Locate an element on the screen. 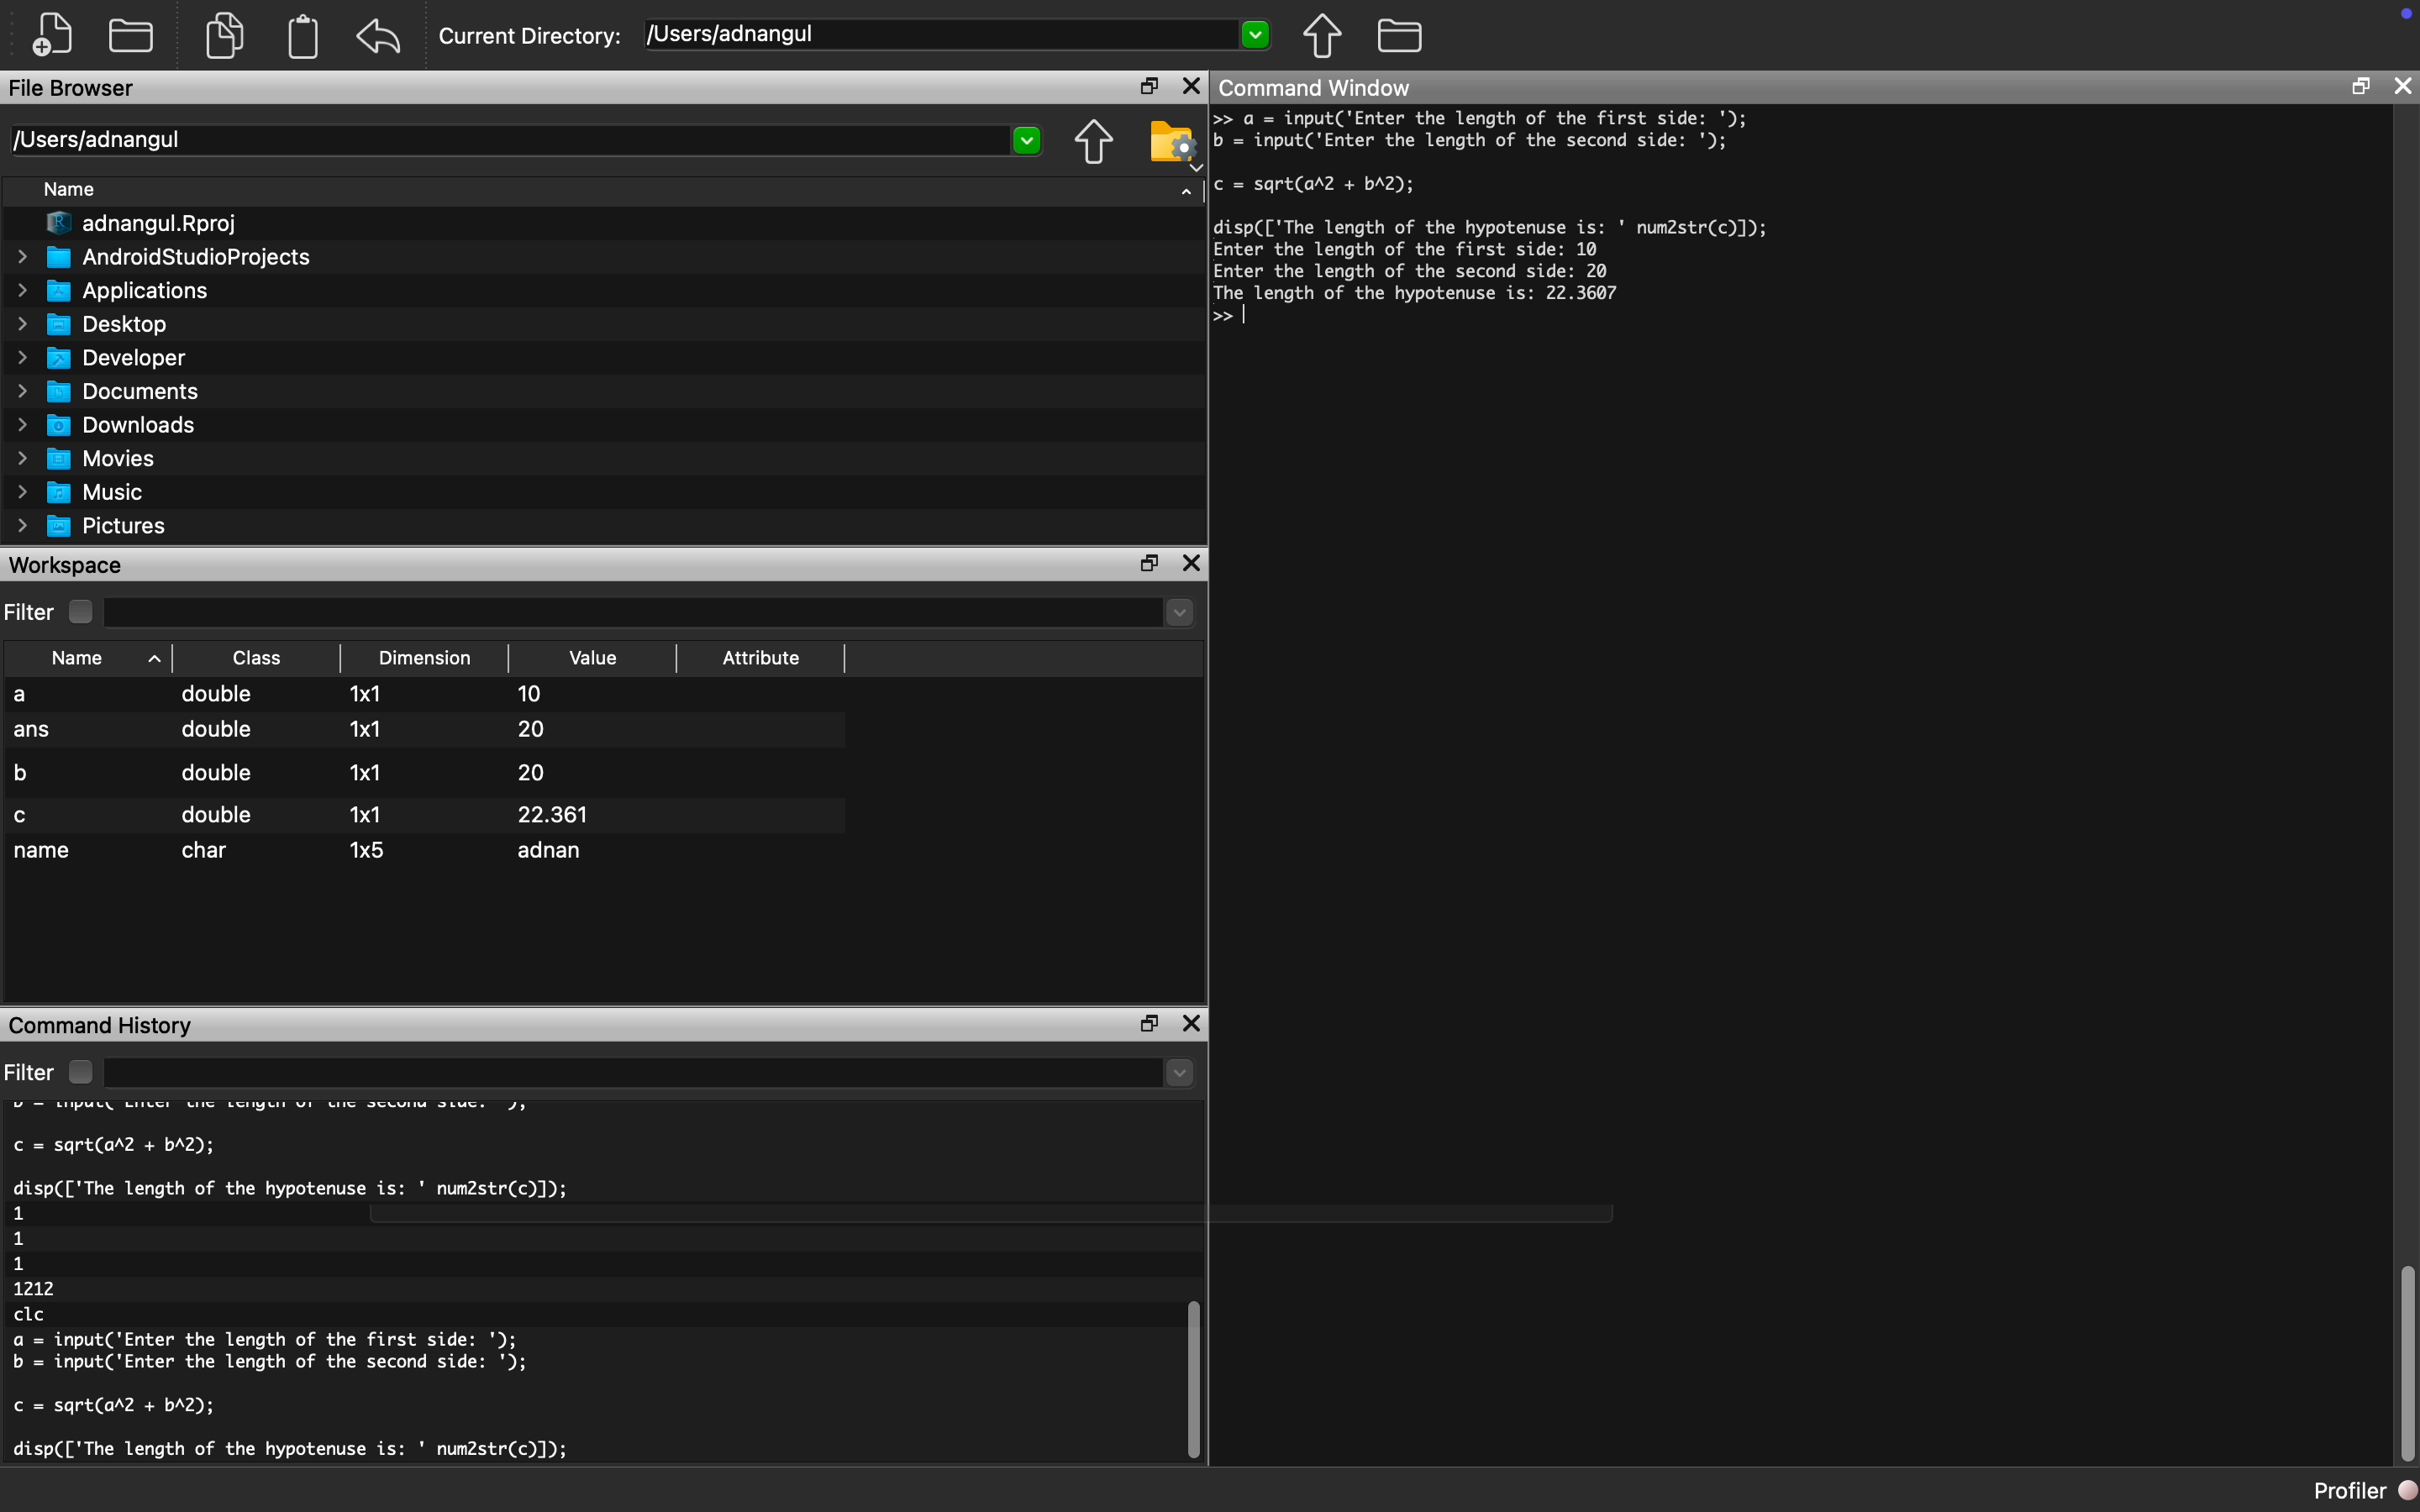 This screenshot has height=1512, width=2420. Users/adnangul 2 is located at coordinates (524, 141).